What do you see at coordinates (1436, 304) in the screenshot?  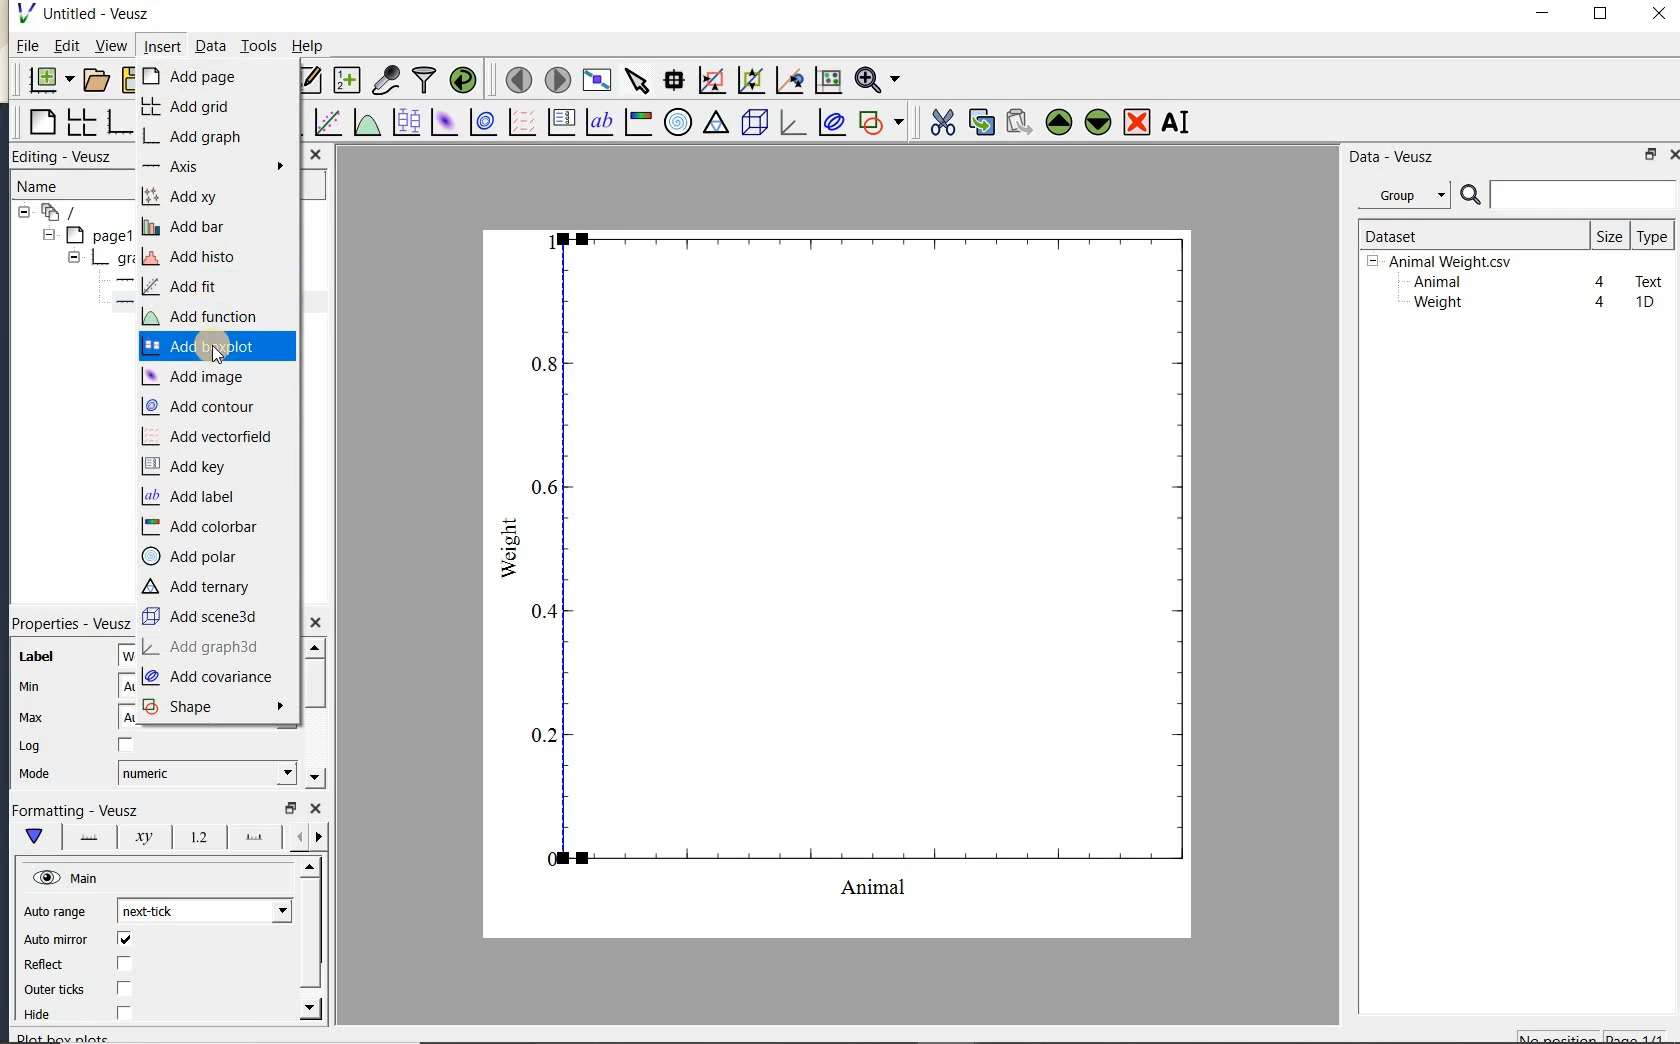 I see `Weight` at bounding box center [1436, 304].